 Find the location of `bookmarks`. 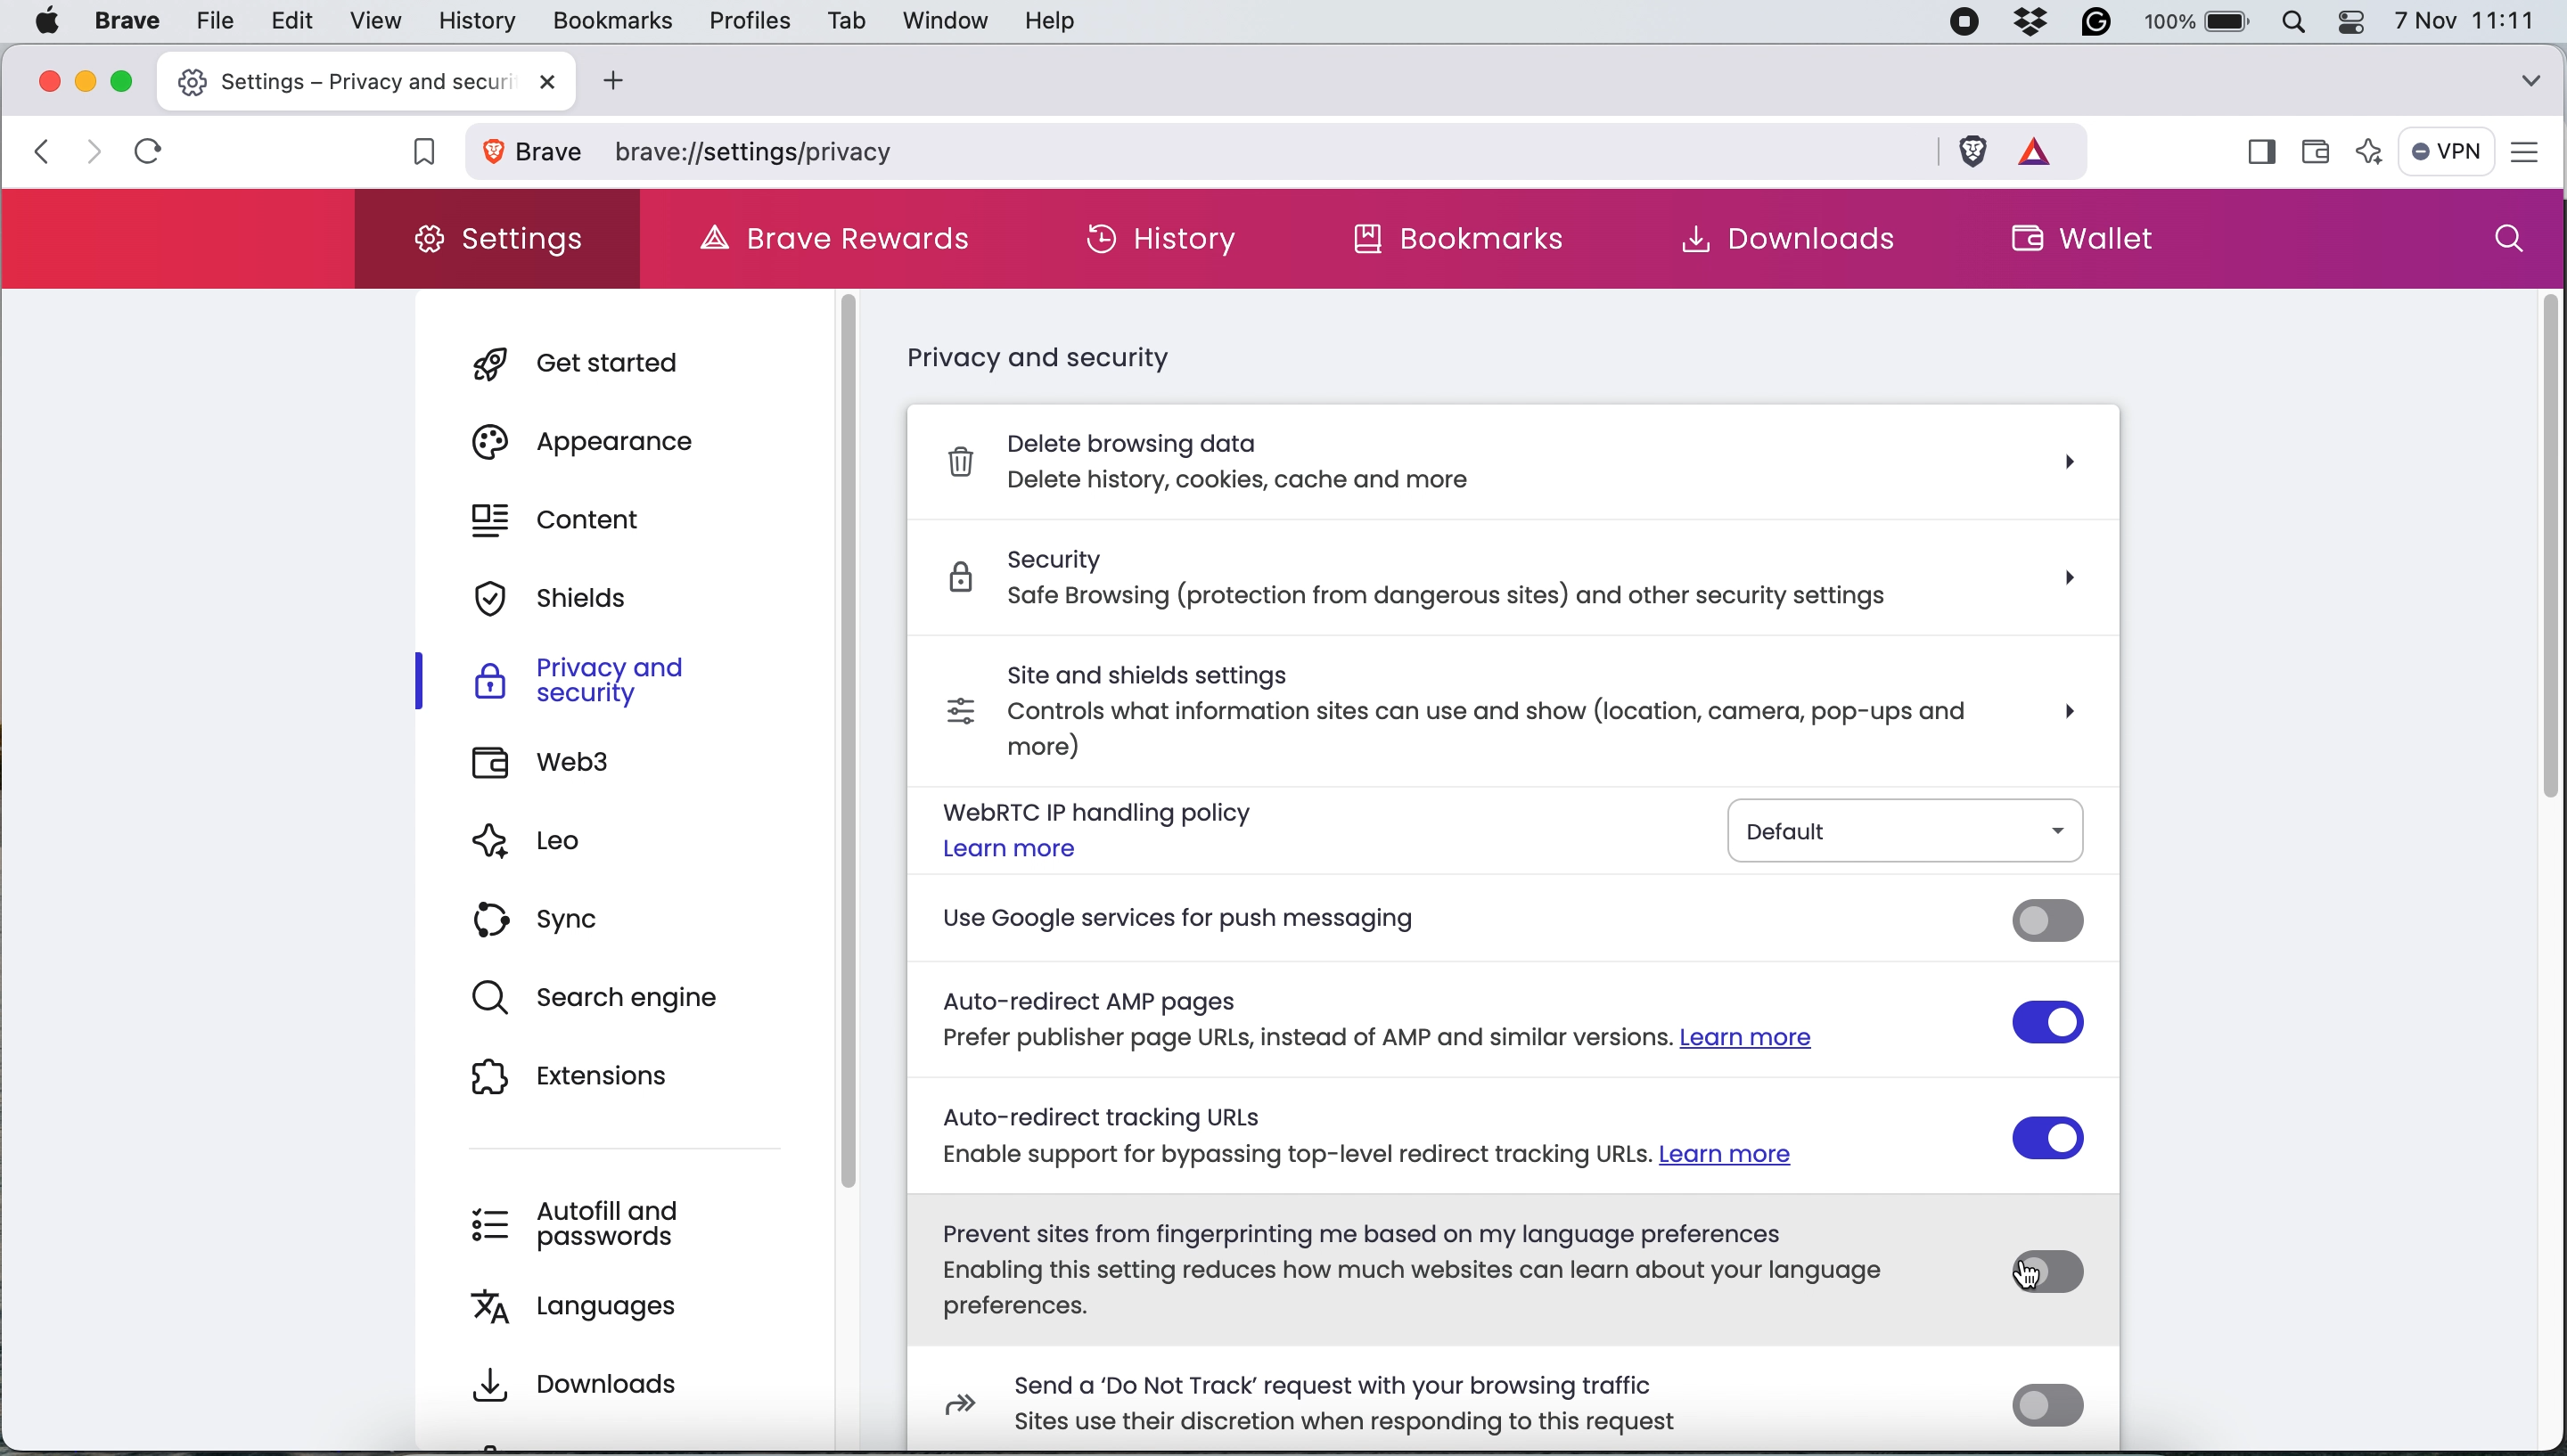

bookmarks is located at coordinates (611, 19).